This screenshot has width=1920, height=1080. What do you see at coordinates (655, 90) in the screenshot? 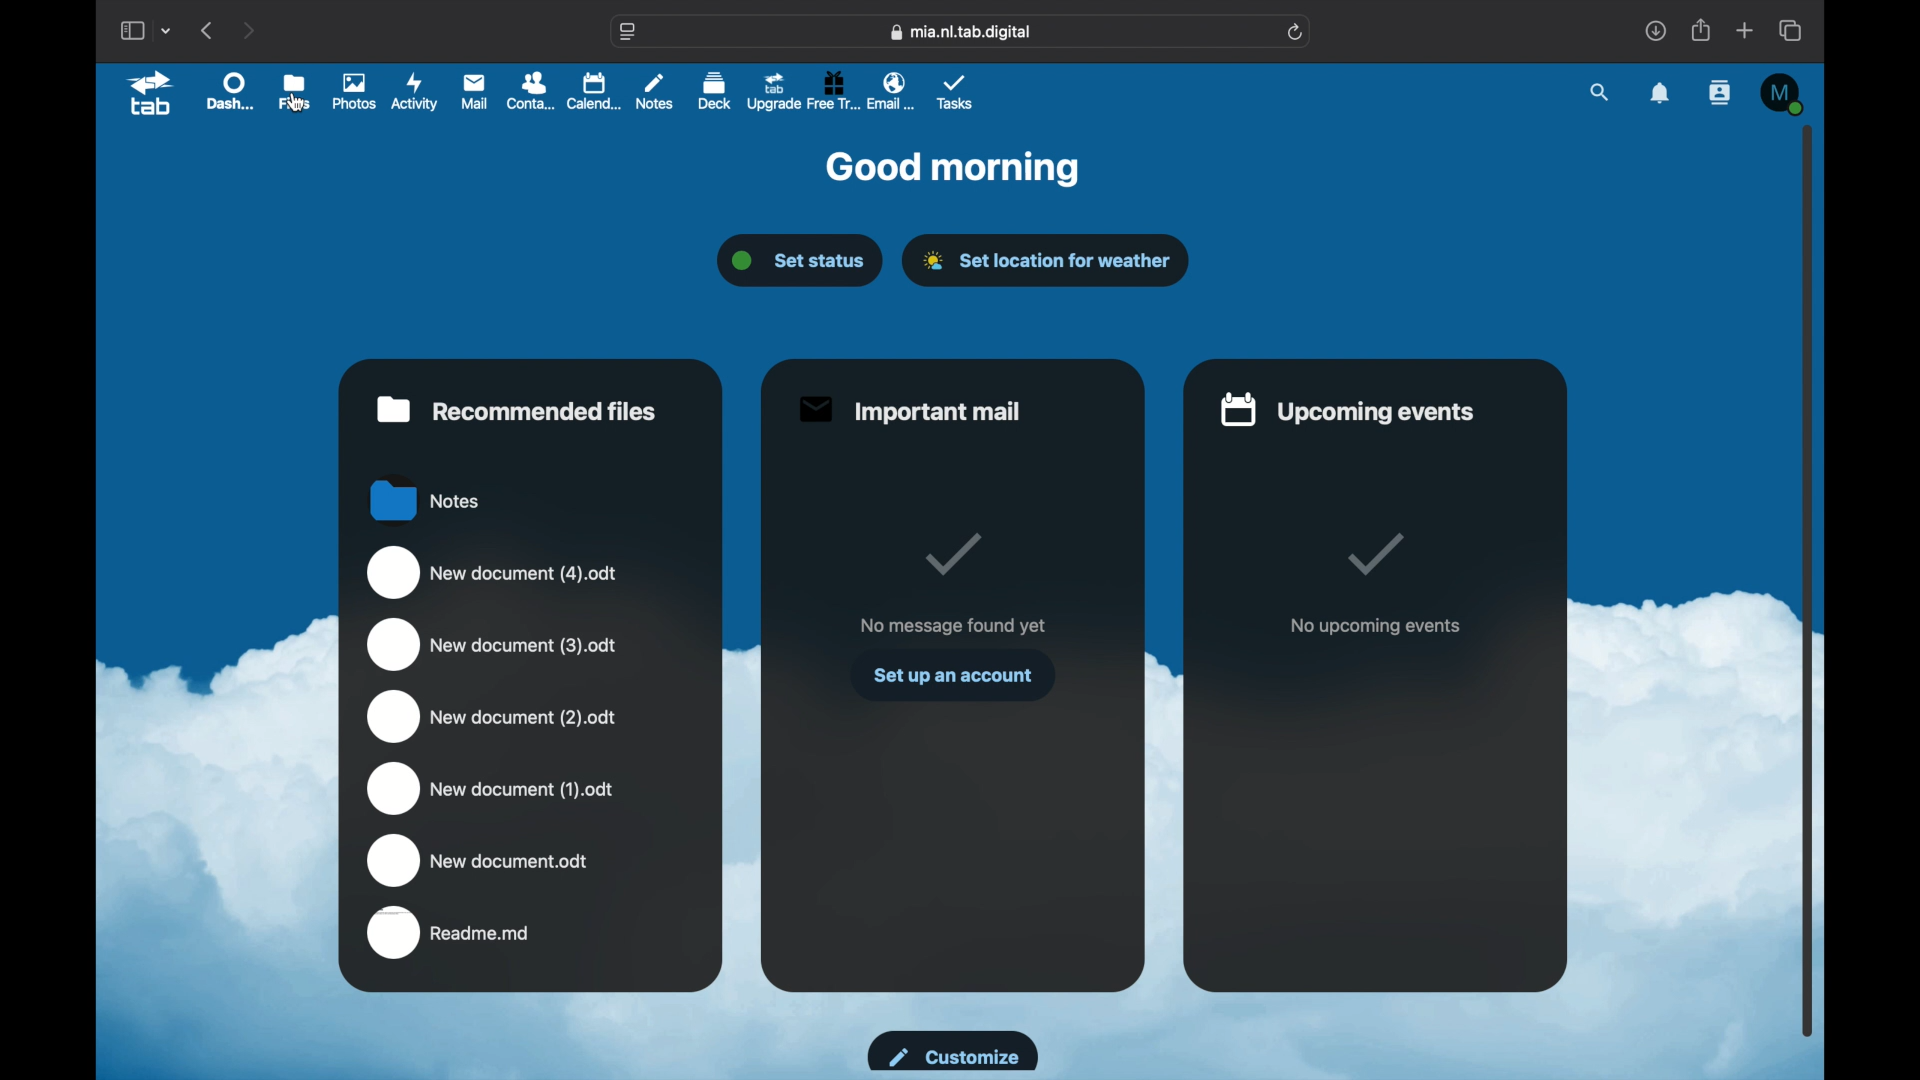
I see `notes` at bounding box center [655, 90].